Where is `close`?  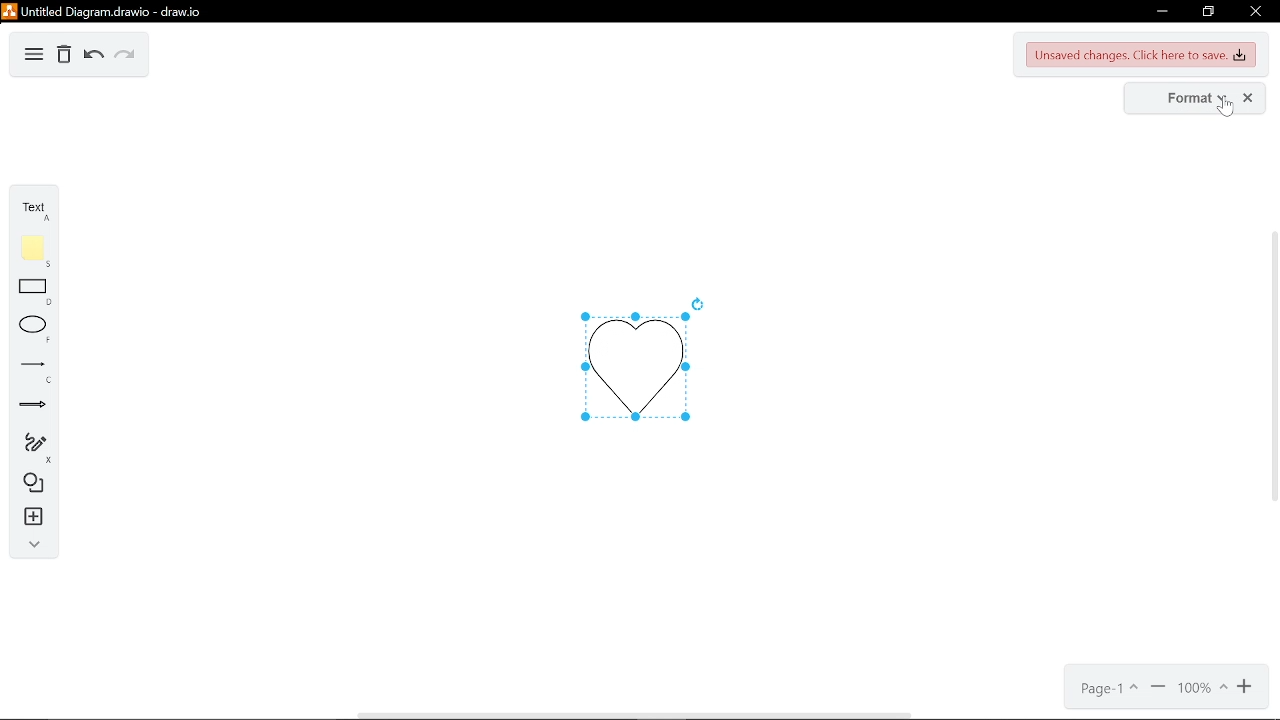 close is located at coordinates (1256, 11).